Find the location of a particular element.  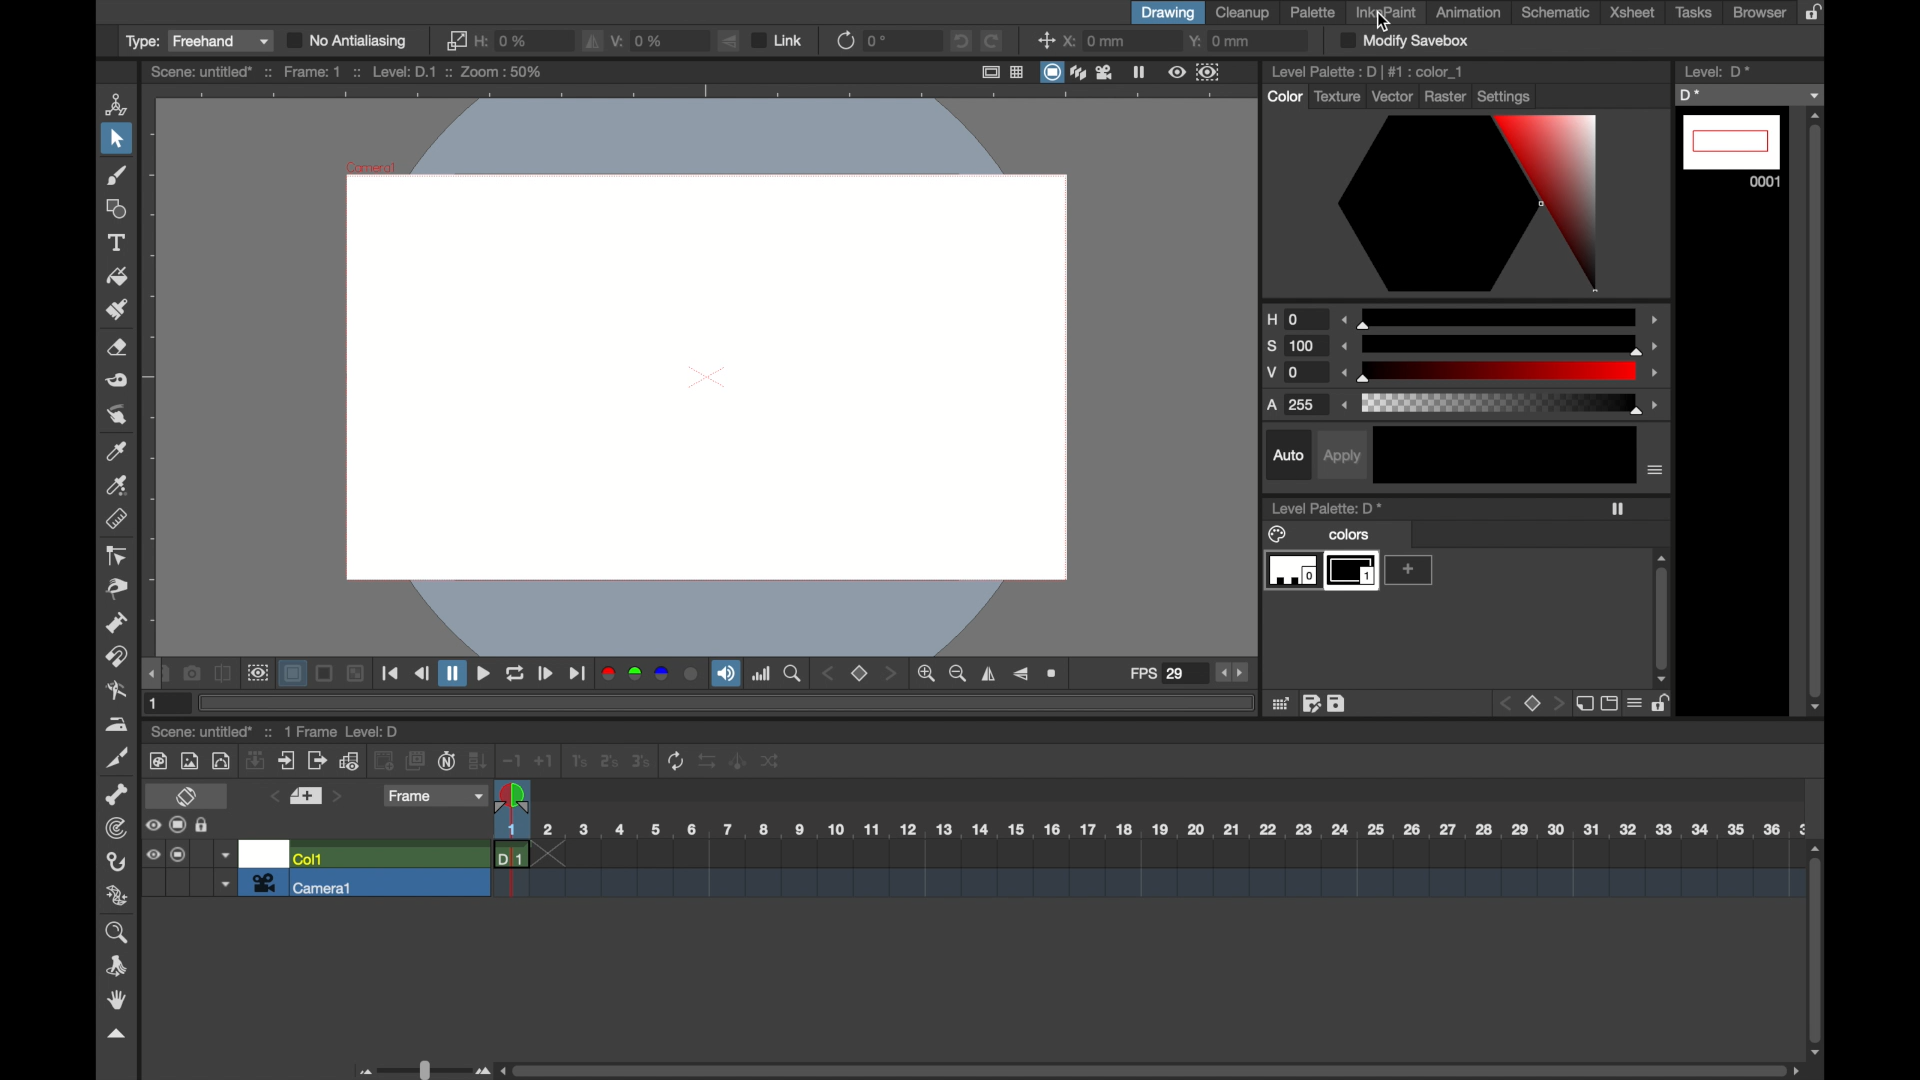

paint is located at coordinates (157, 761).